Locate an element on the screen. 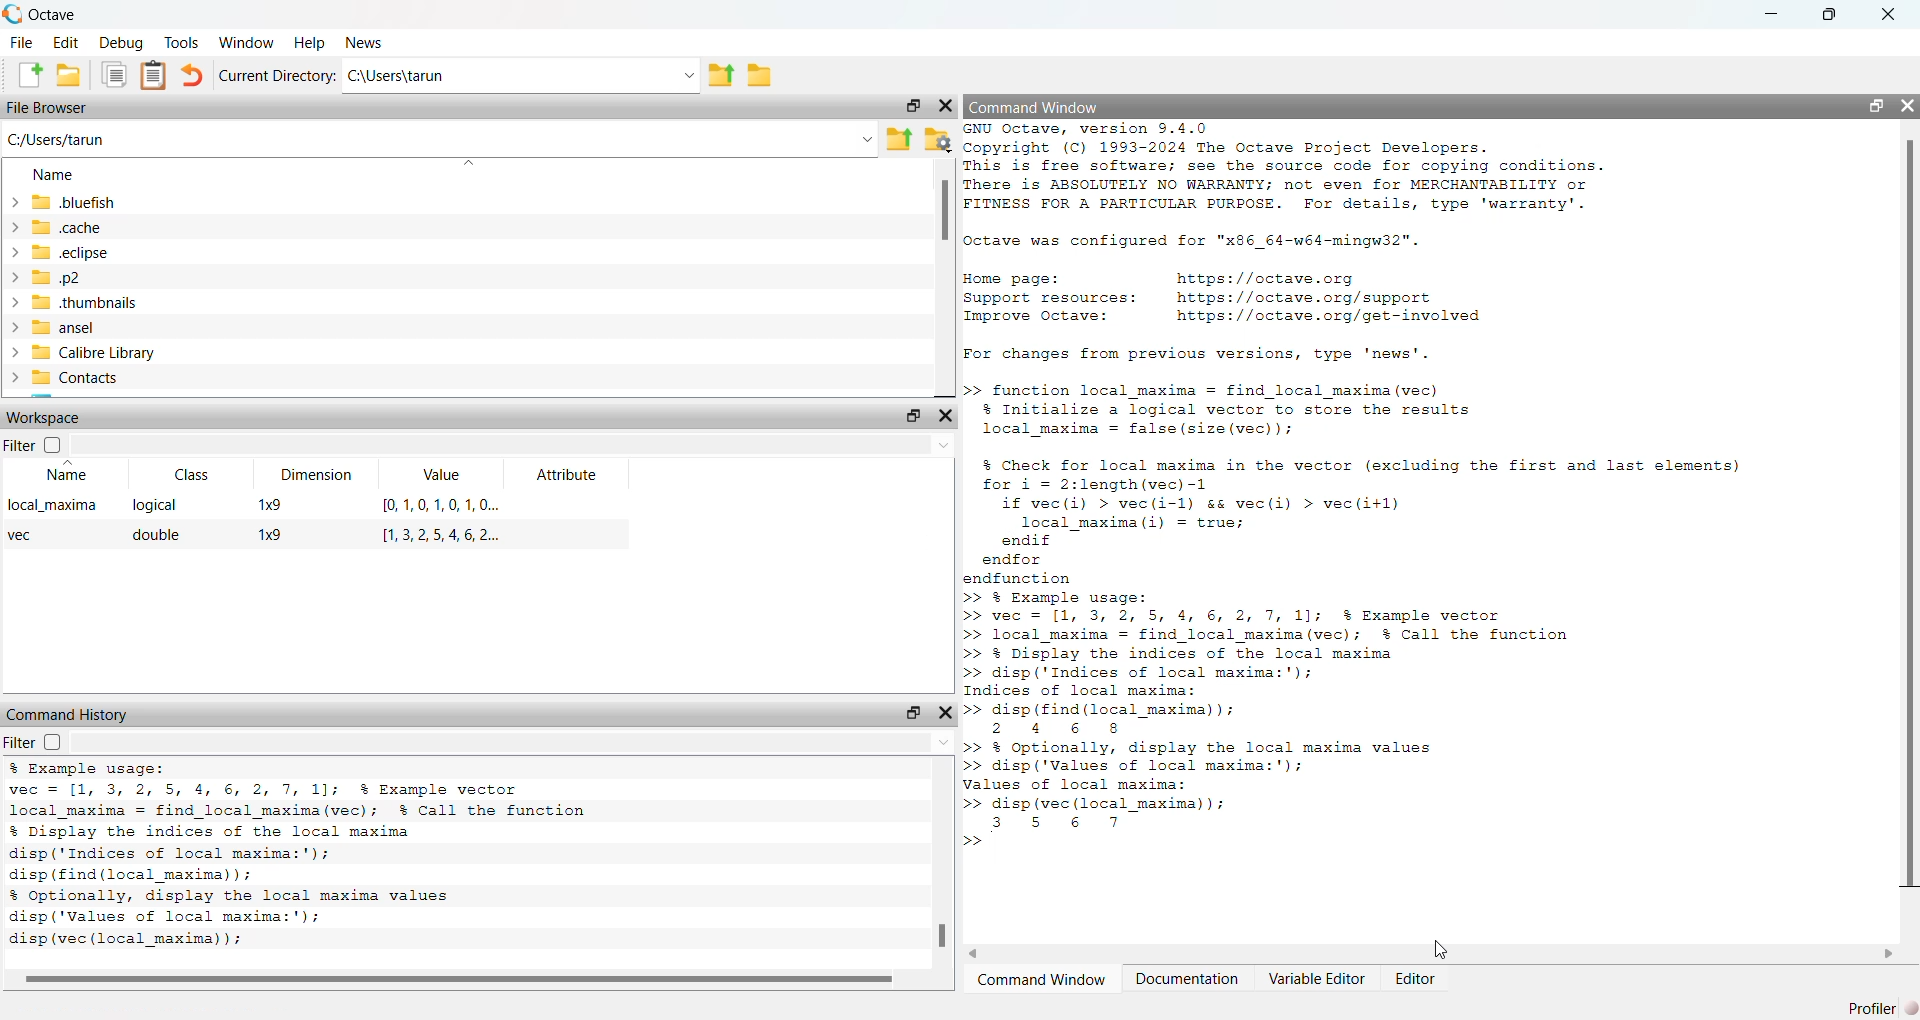  Variable Editor is located at coordinates (1319, 979).